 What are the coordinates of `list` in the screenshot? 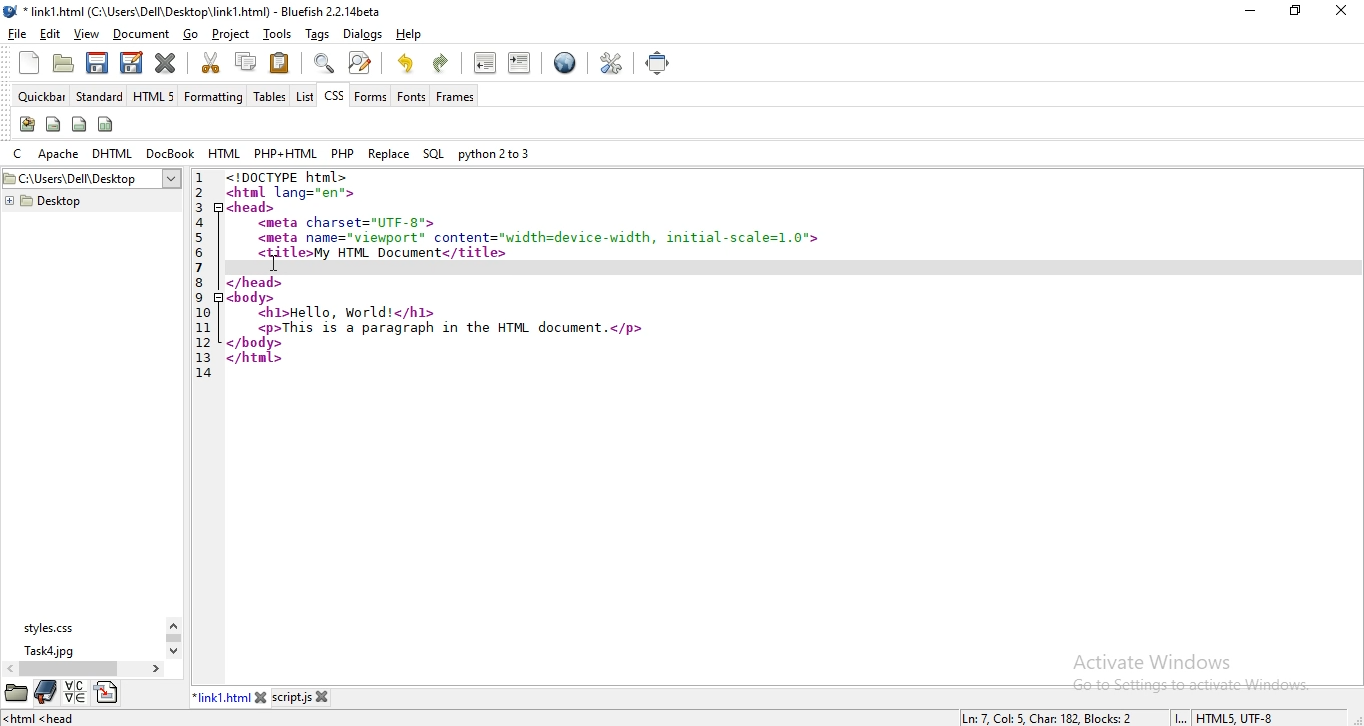 It's located at (303, 95).